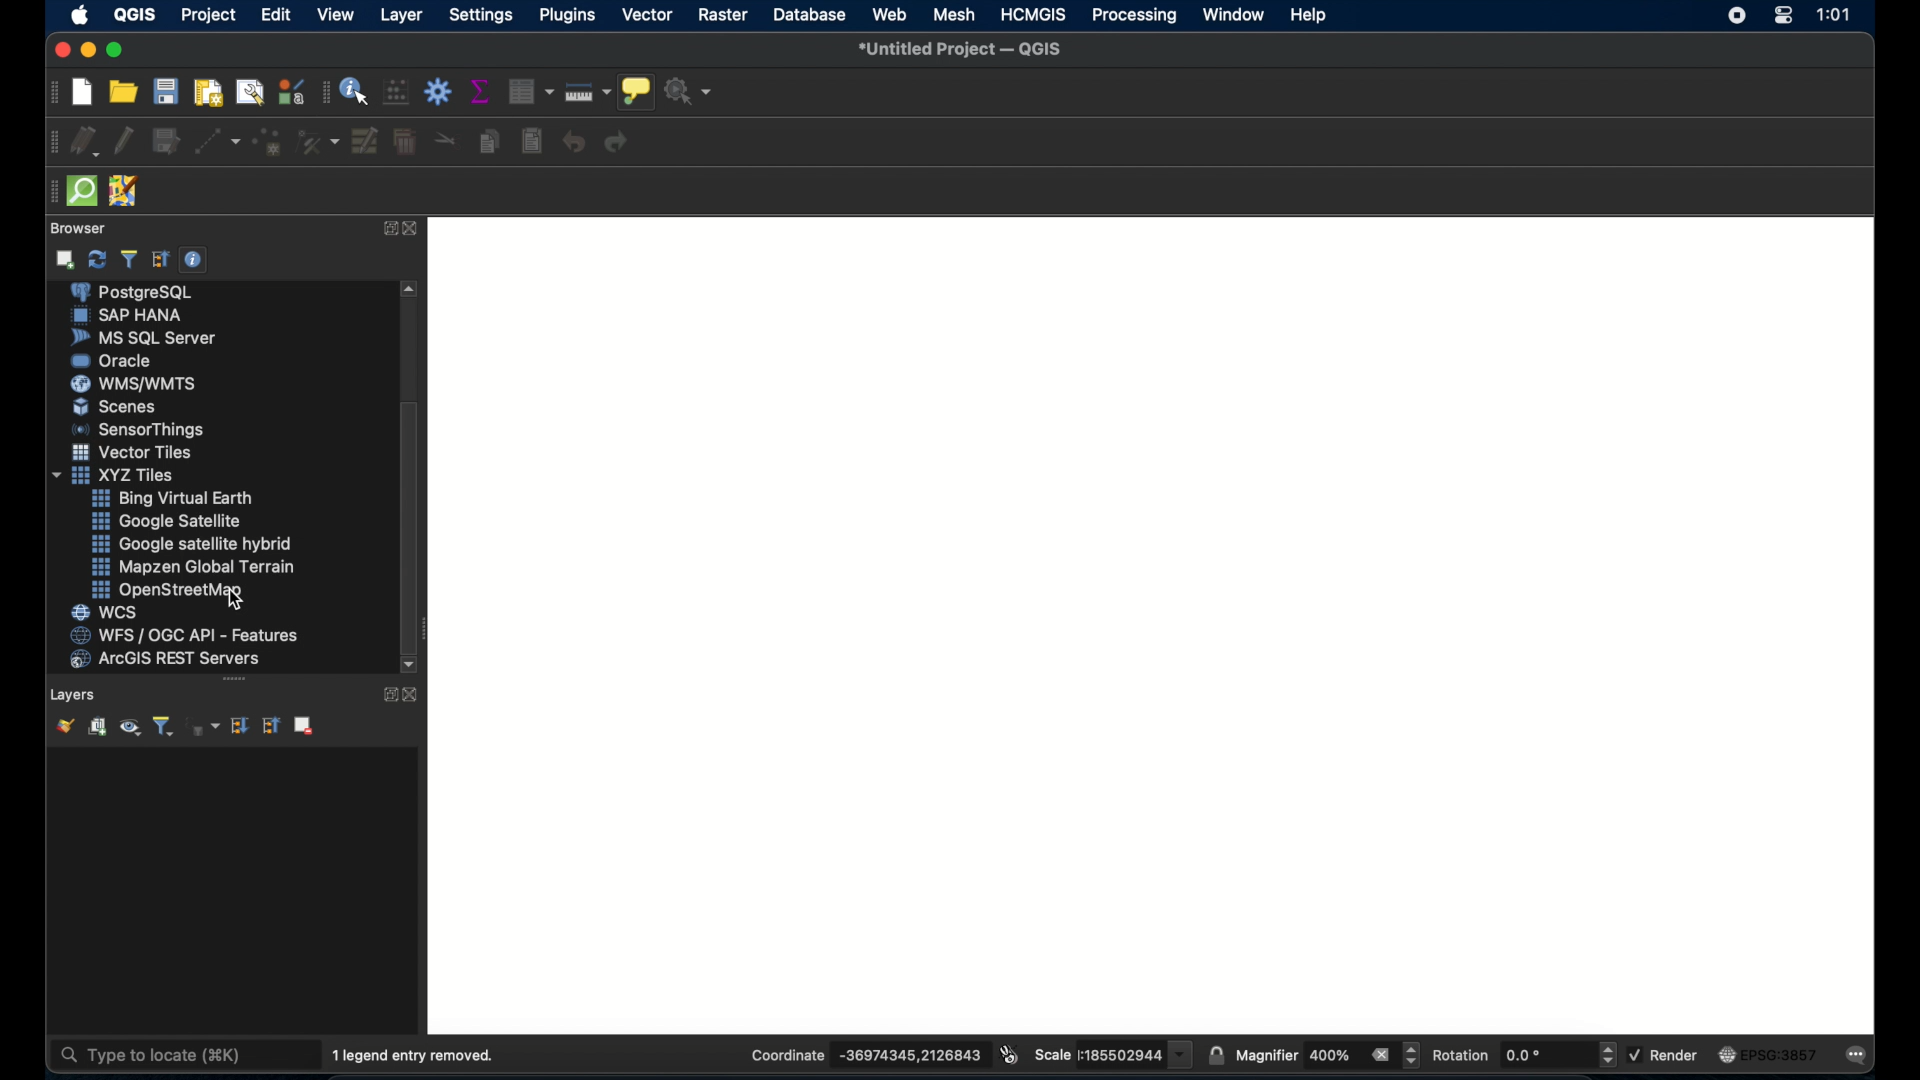 This screenshot has height=1080, width=1920. Describe the element at coordinates (1308, 15) in the screenshot. I see `help` at that location.